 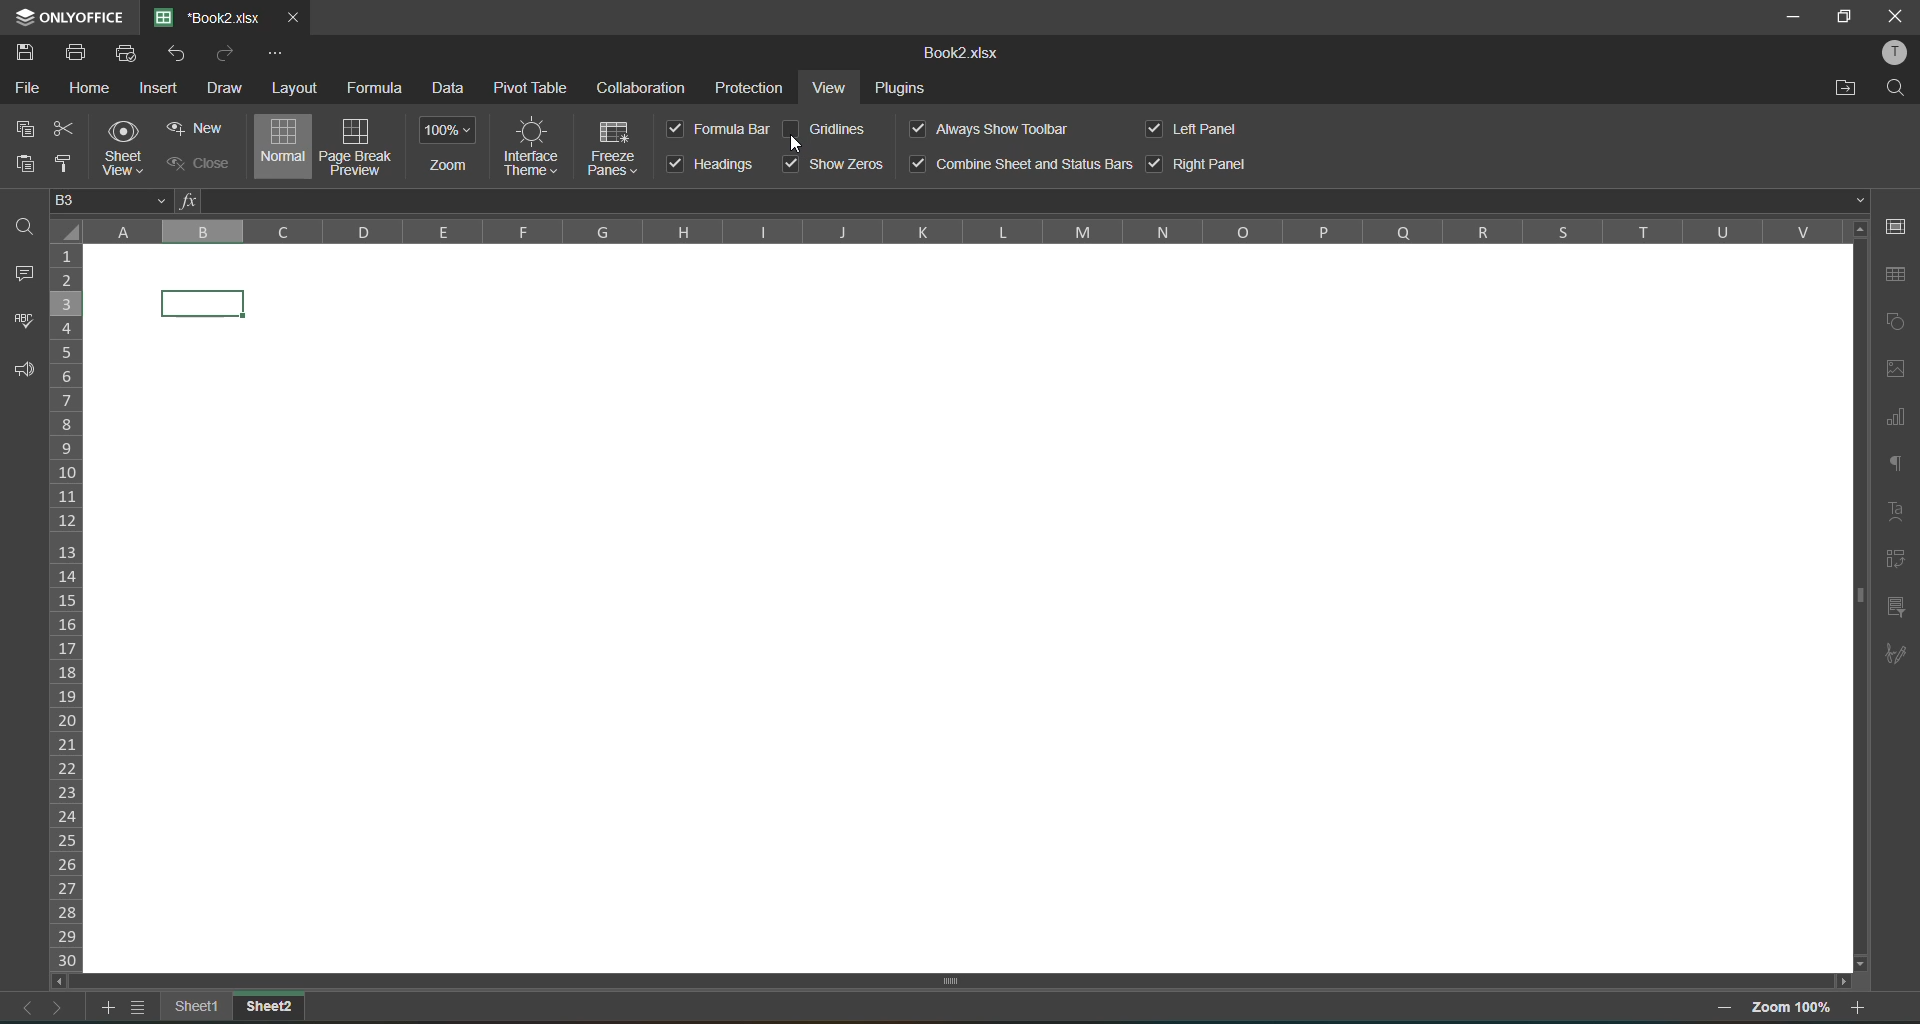 What do you see at coordinates (1859, 593) in the screenshot?
I see `scrollbar` at bounding box center [1859, 593].